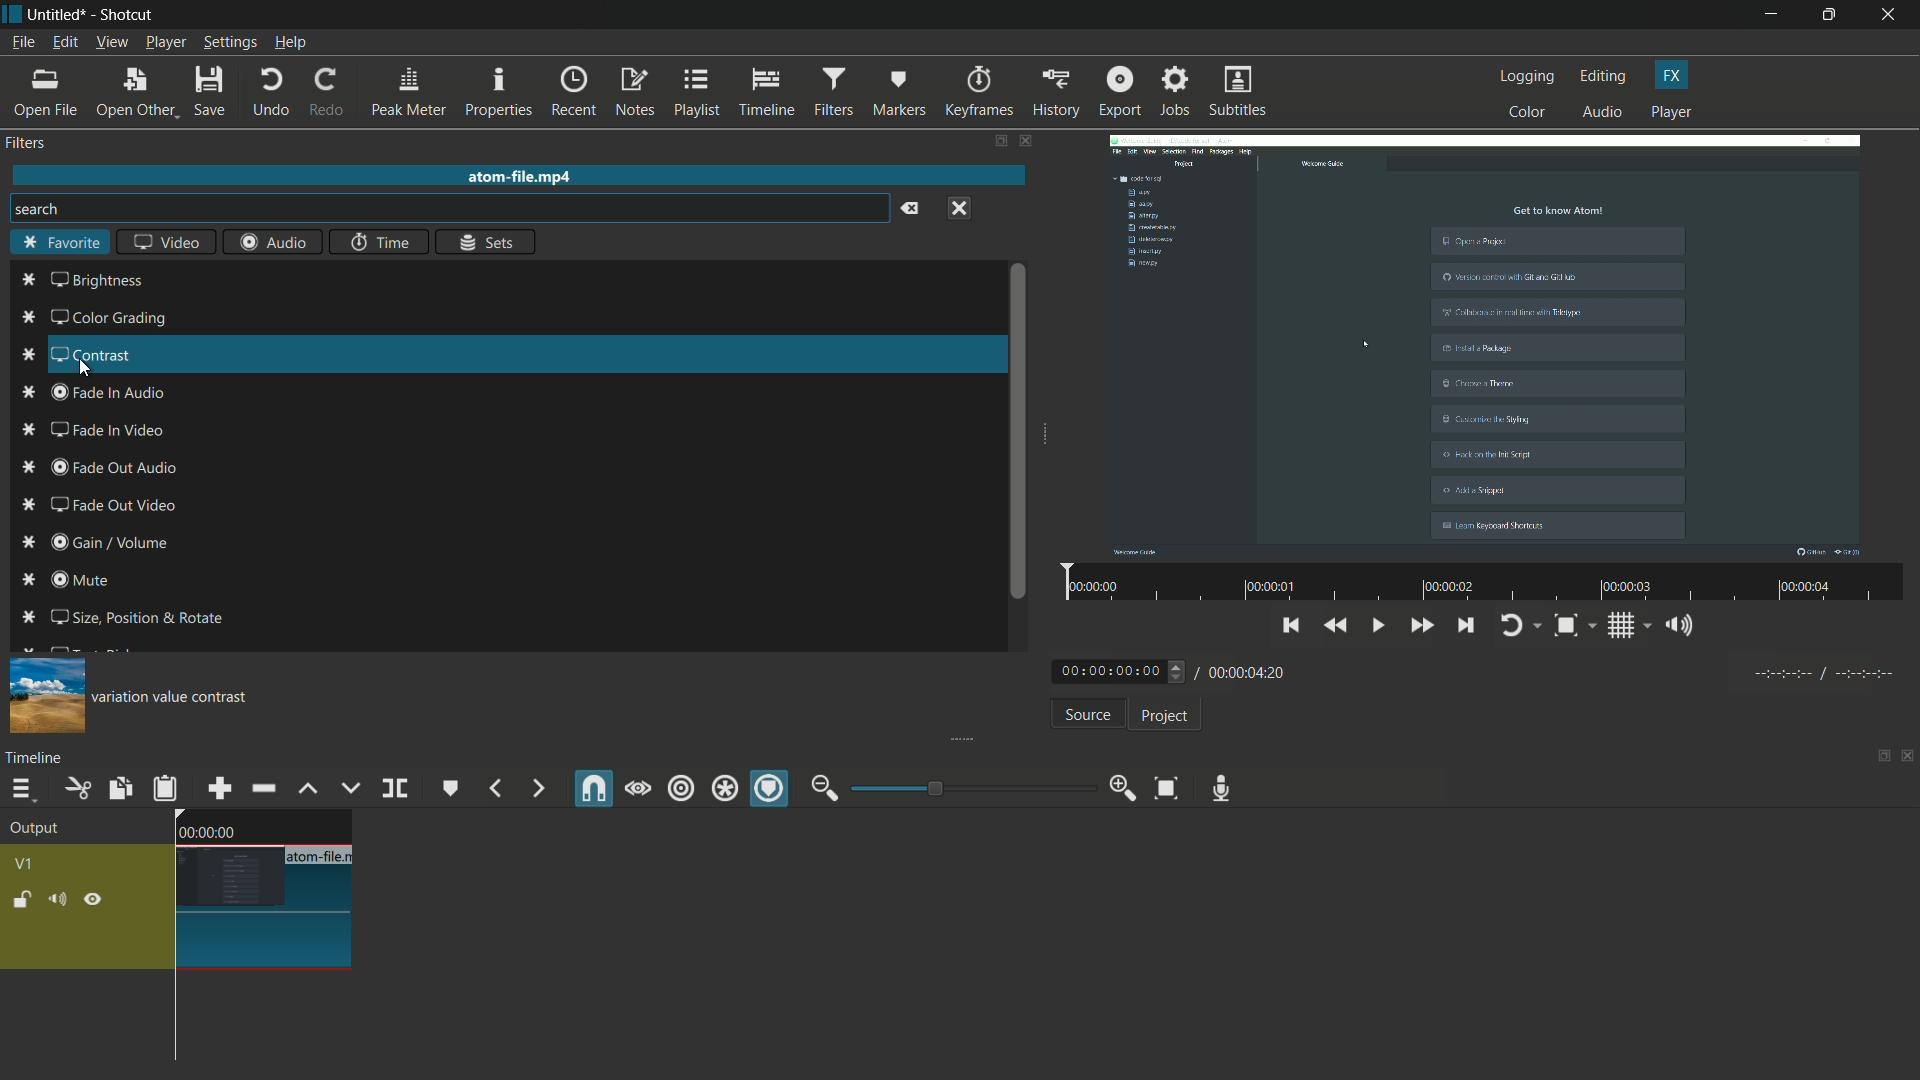 Image resolution: width=1920 pixels, height=1080 pixels. Describe the element at coordinates (1240, 93) in the screenshot. I see `subtitles` at that location.